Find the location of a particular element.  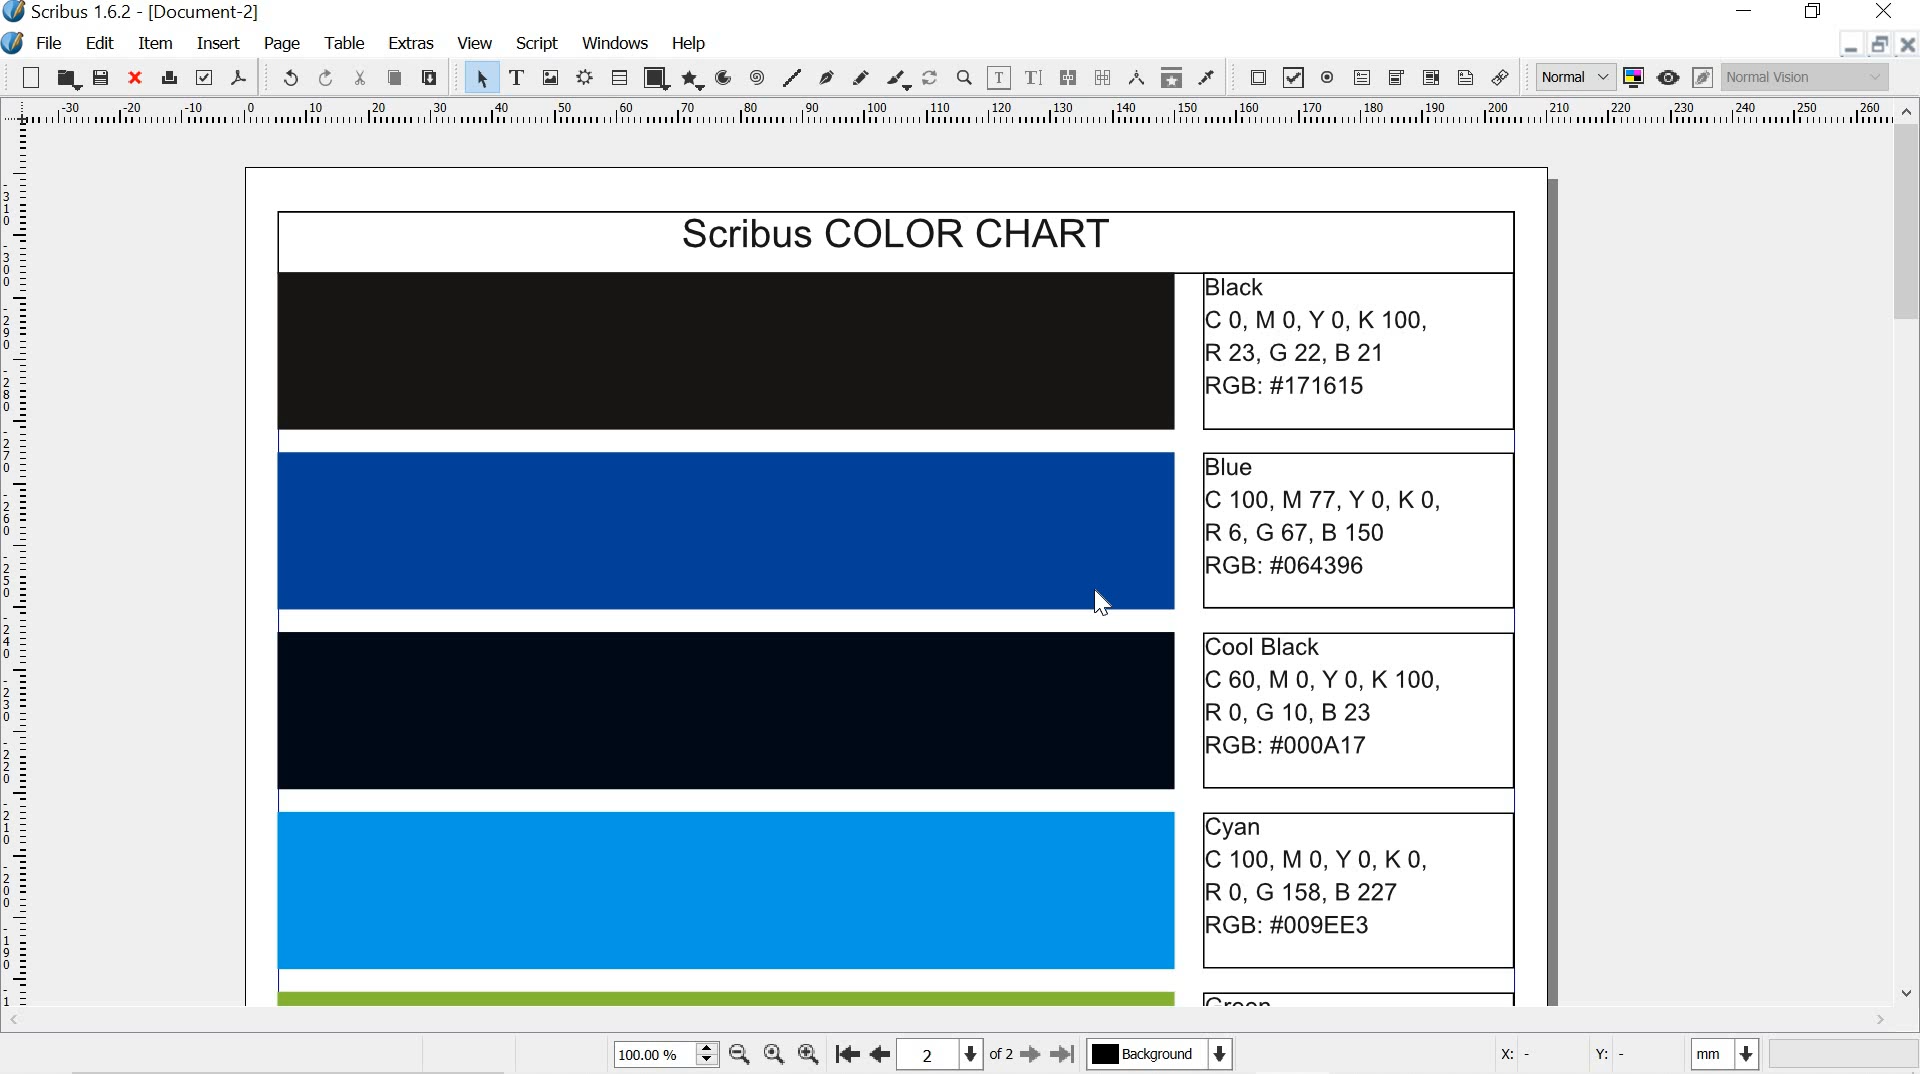

table is located at coordinates (620, 77).